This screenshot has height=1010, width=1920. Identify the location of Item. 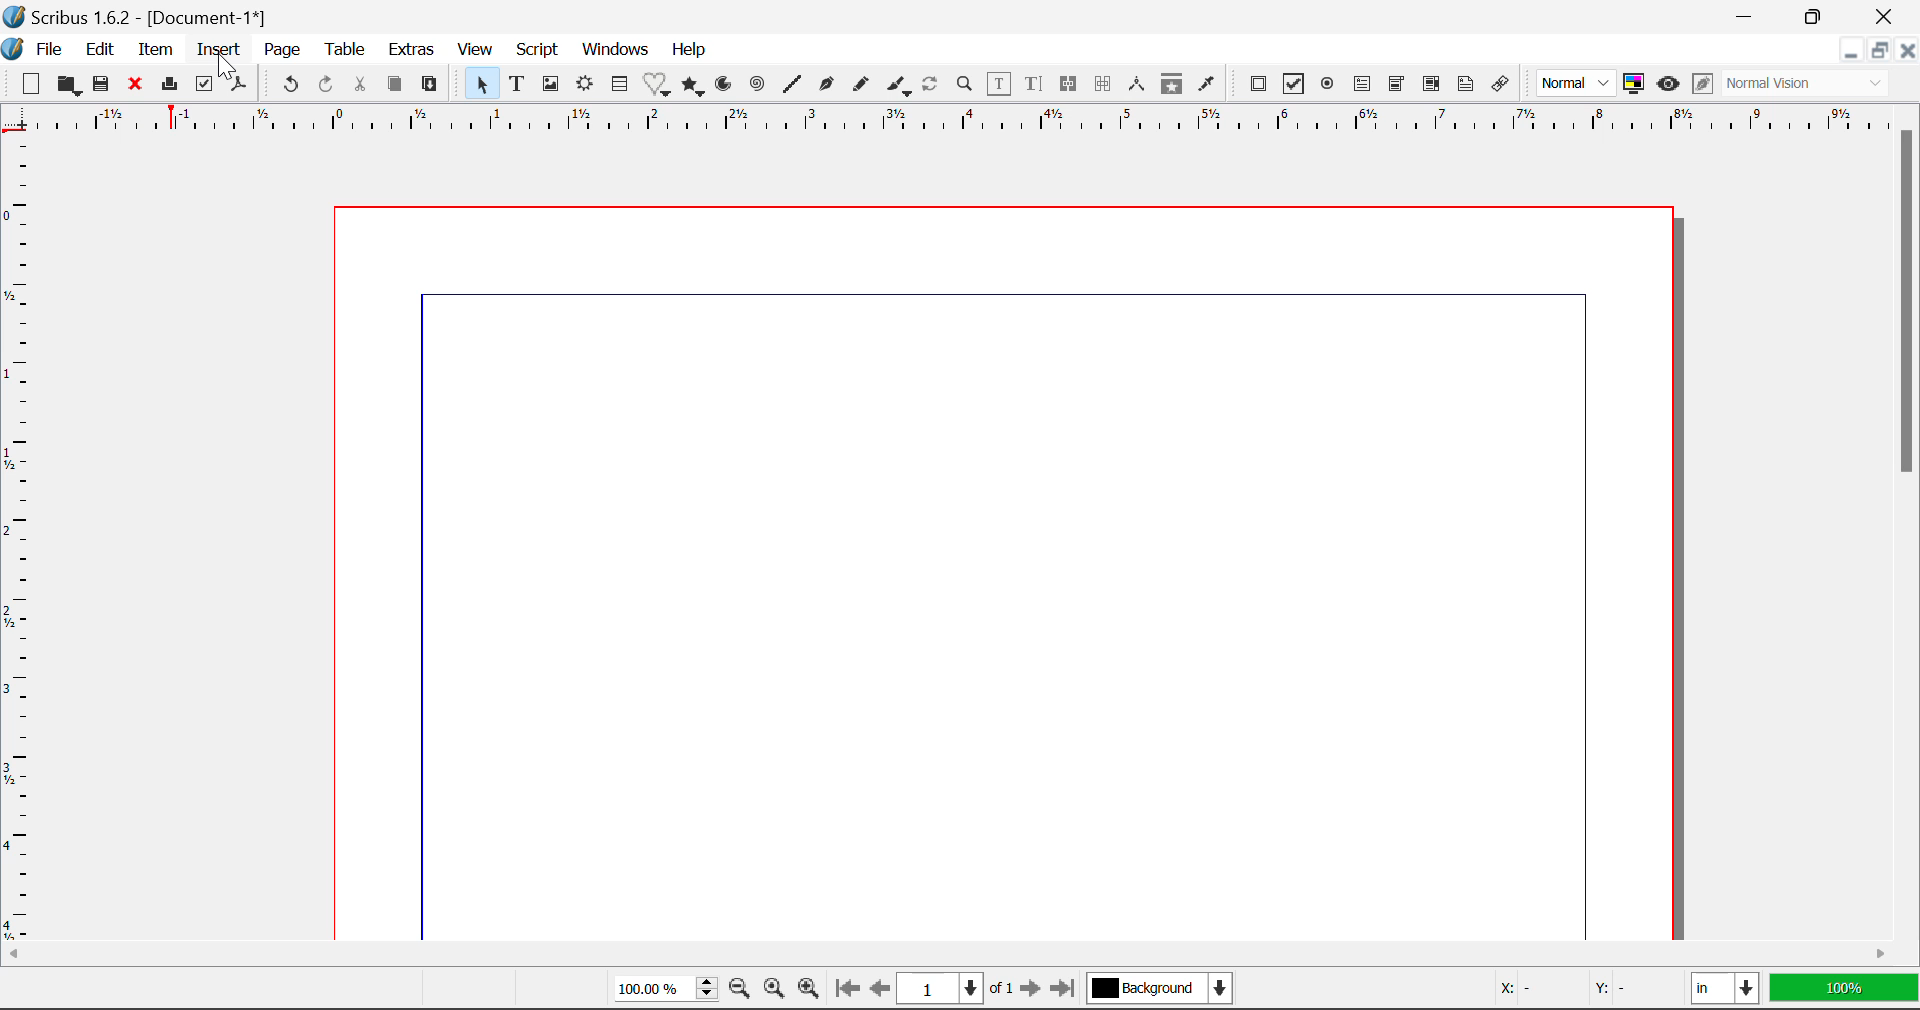
(156, 51).